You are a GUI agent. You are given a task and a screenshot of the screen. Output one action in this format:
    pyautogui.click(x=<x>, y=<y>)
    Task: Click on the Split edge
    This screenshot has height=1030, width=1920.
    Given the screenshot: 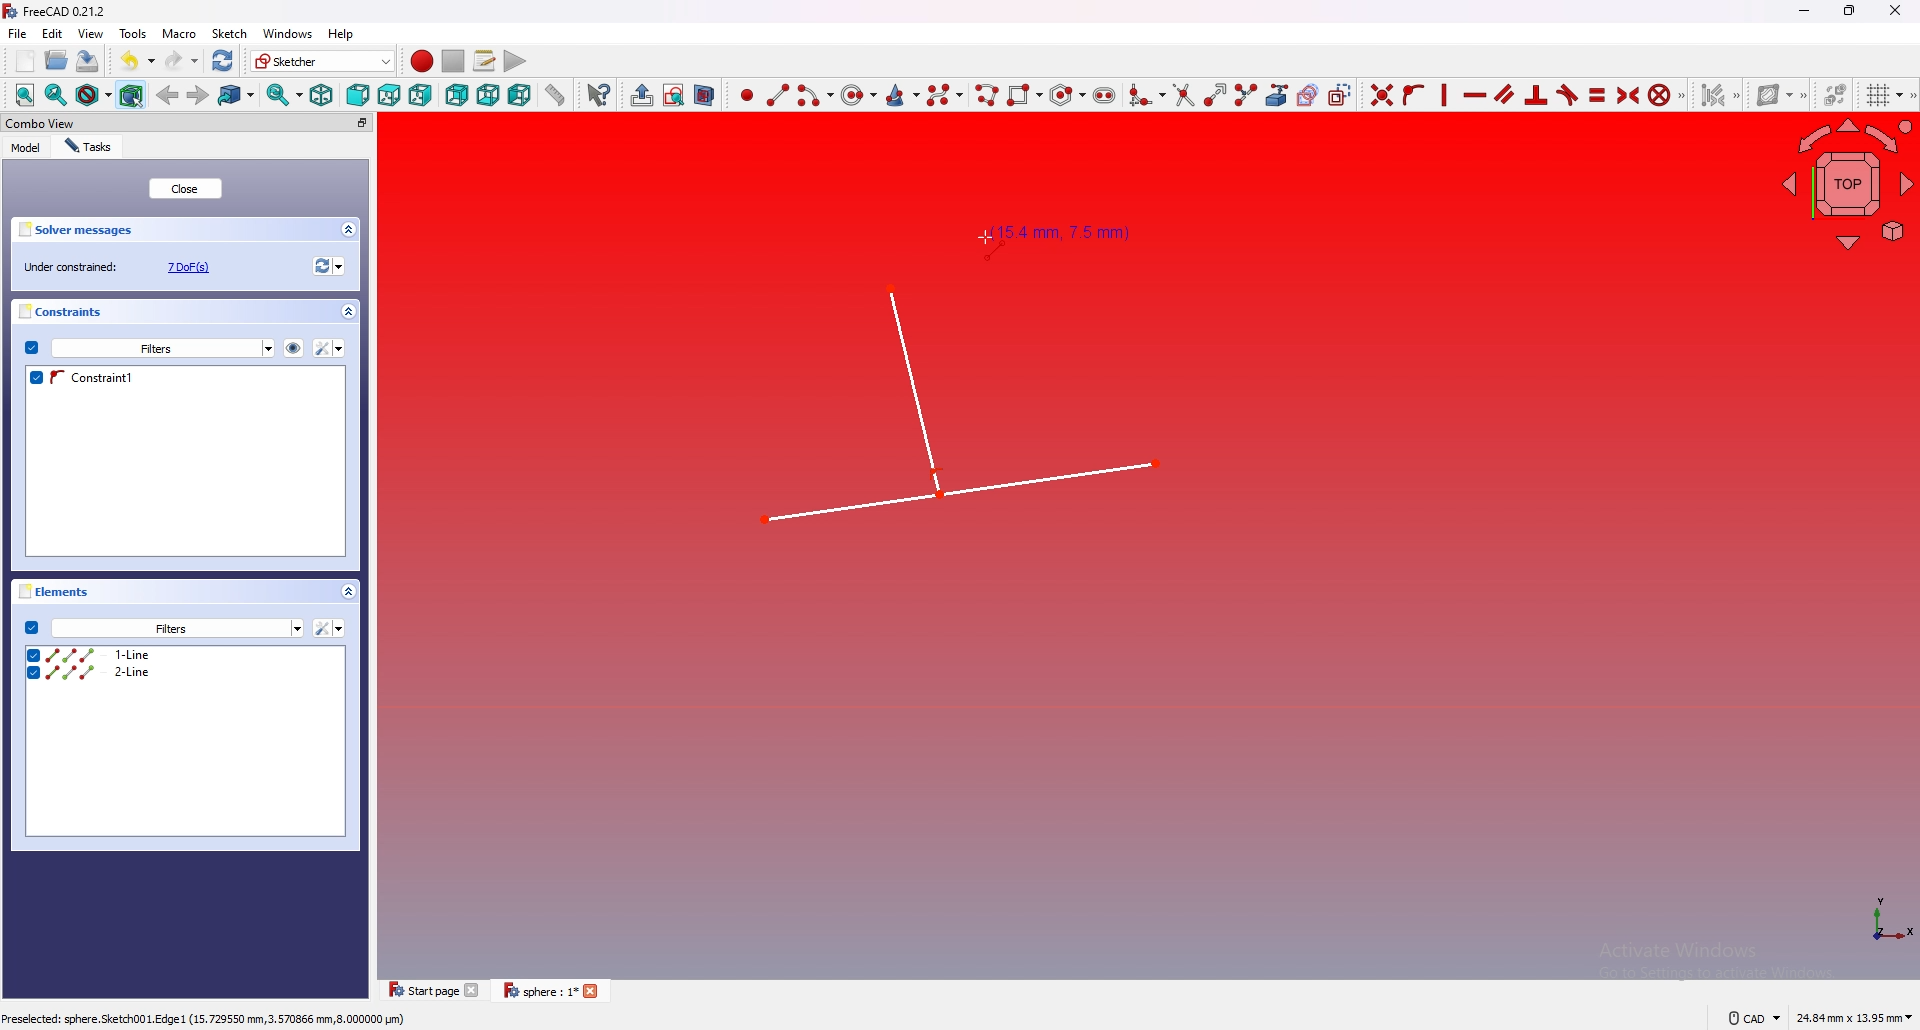 What is the action you would take?
    pyautogui.click(x=1244, y=94)
    